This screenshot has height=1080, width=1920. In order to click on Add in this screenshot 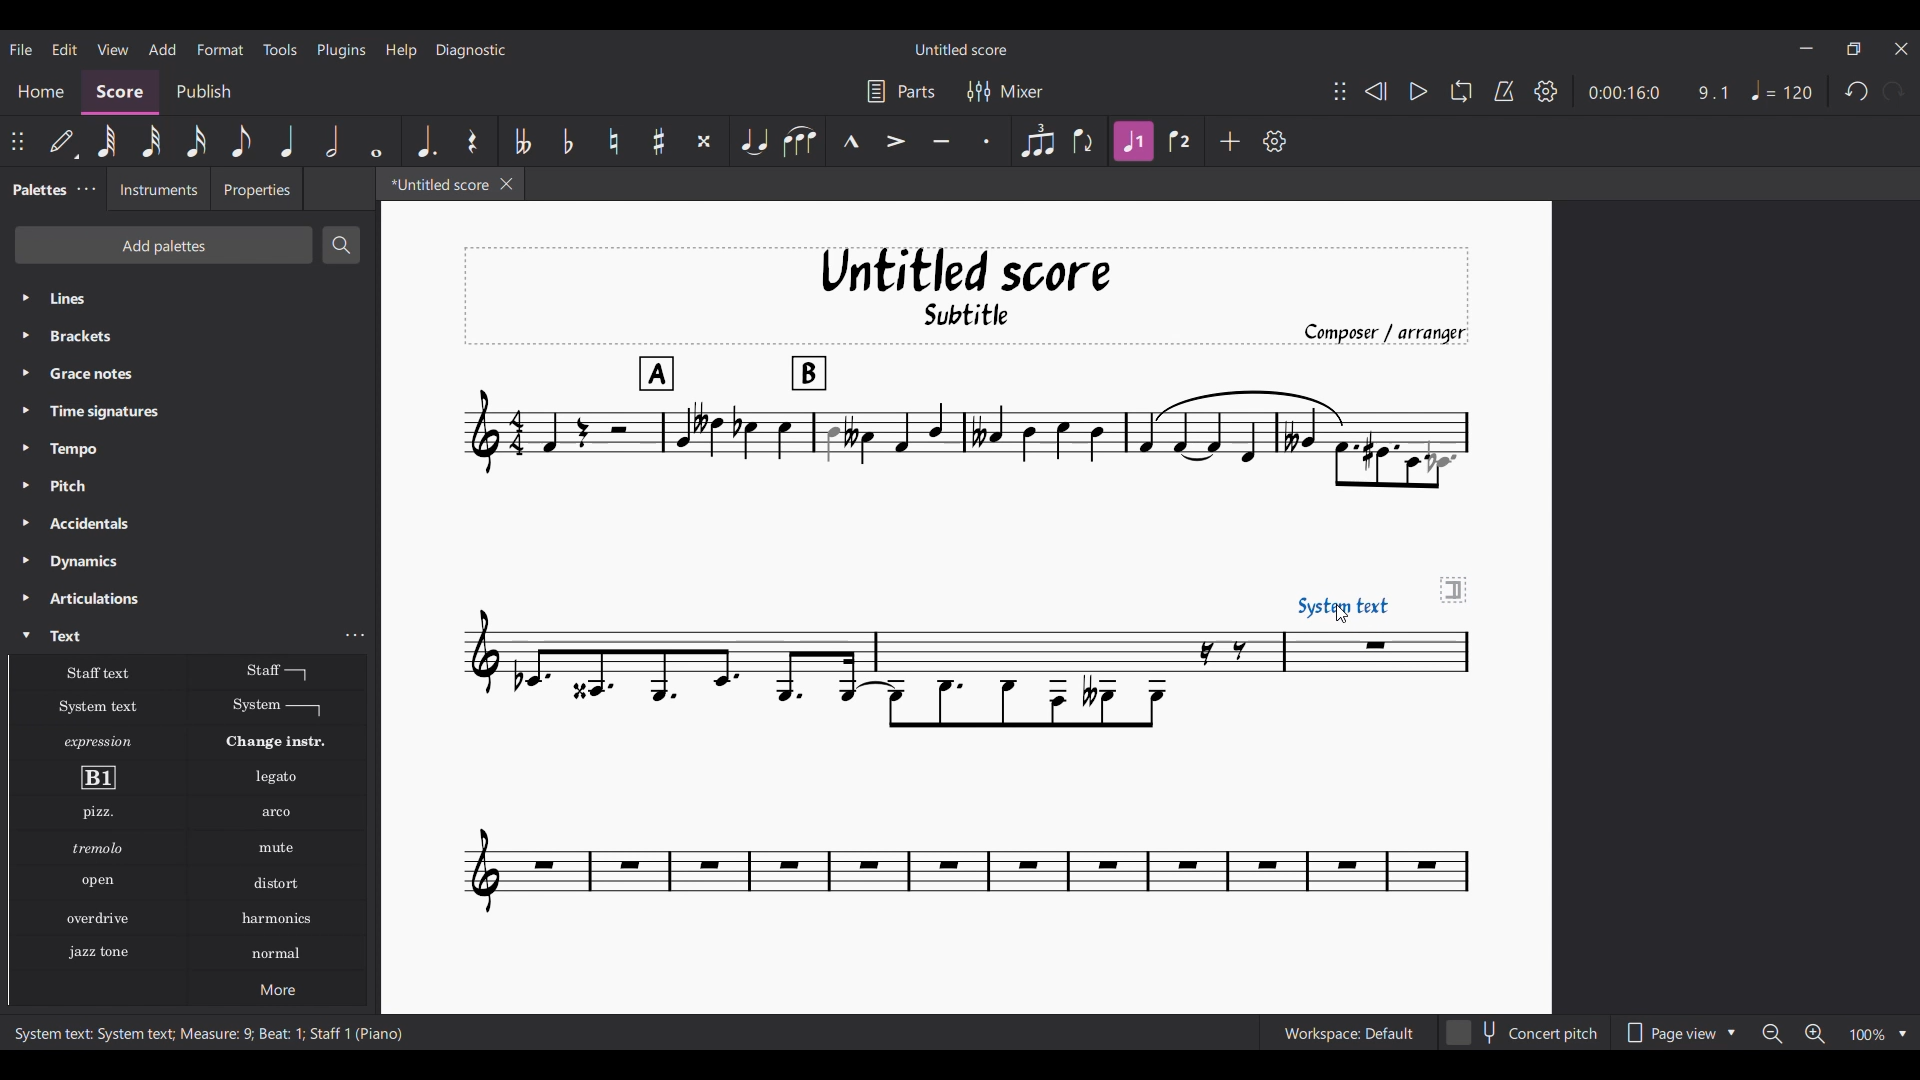, I will do `click(1229, 141)`.